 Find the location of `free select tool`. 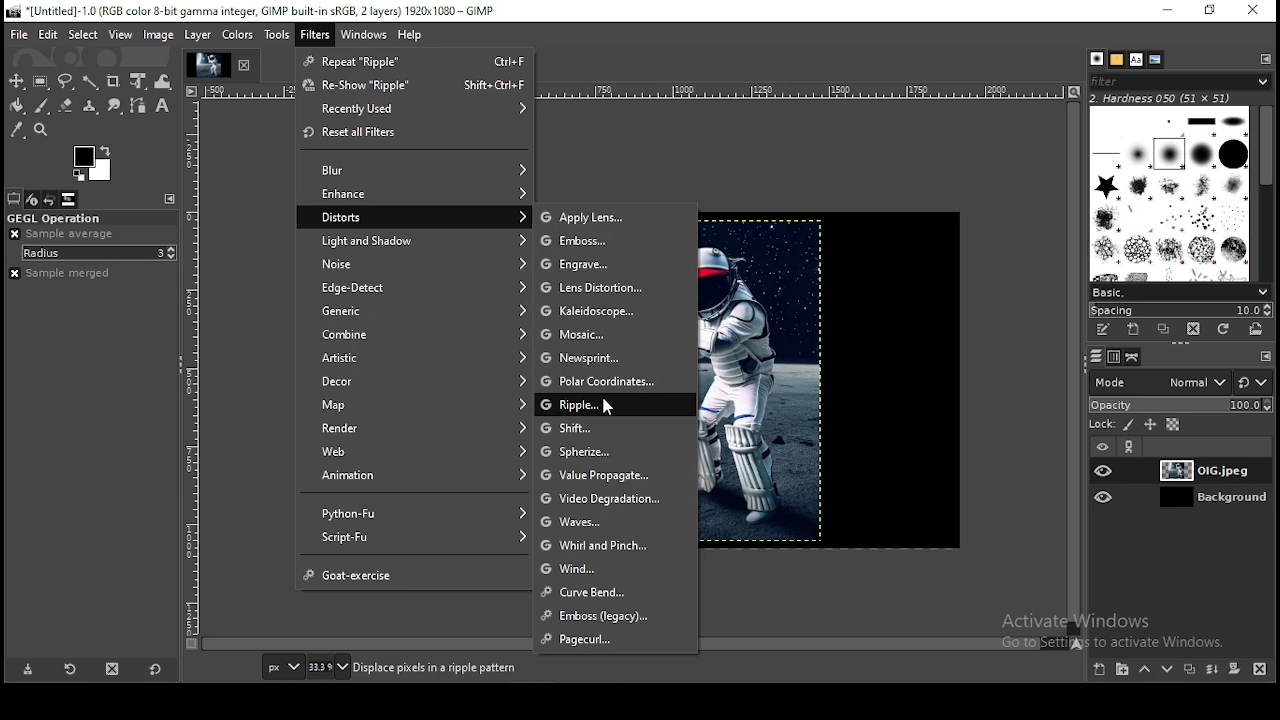

free select tool is located at coordinates (67, 82).